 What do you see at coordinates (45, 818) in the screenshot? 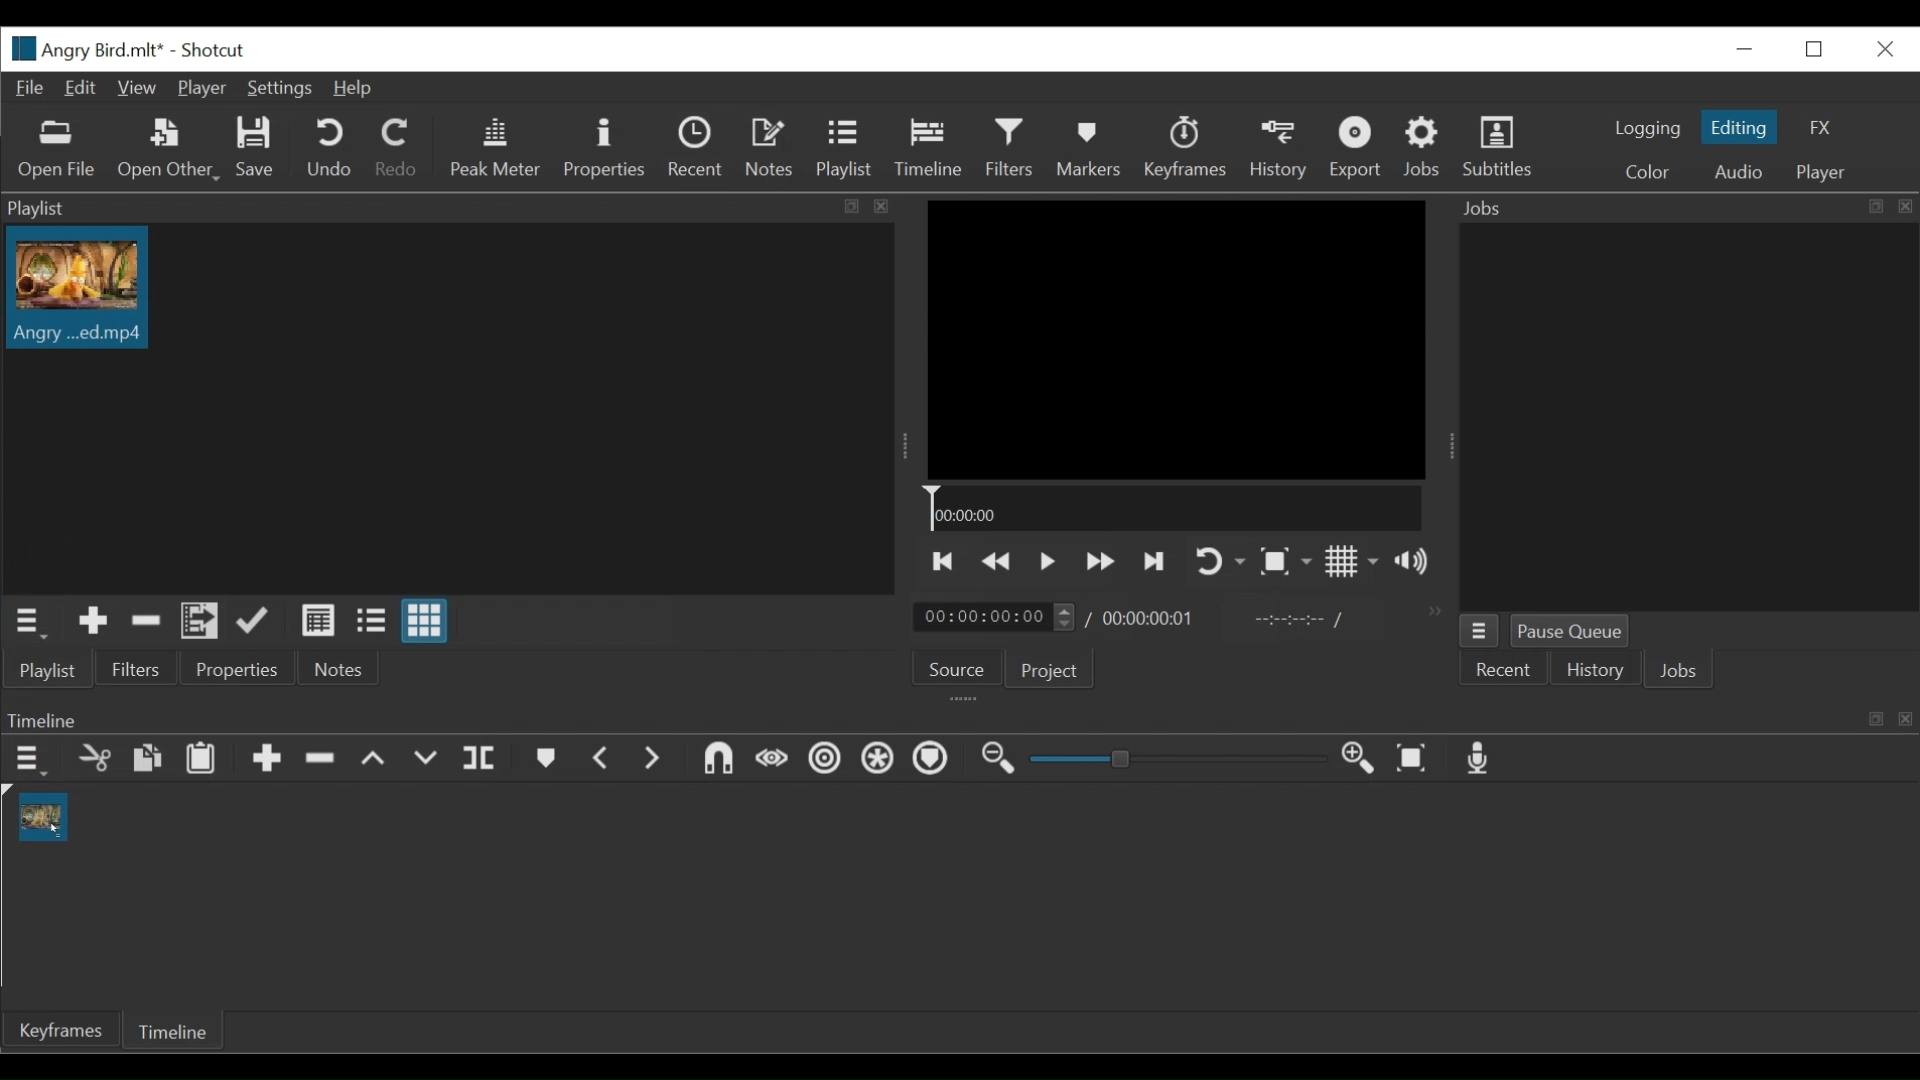
I see `Clip` at bounding box center [45, 818].